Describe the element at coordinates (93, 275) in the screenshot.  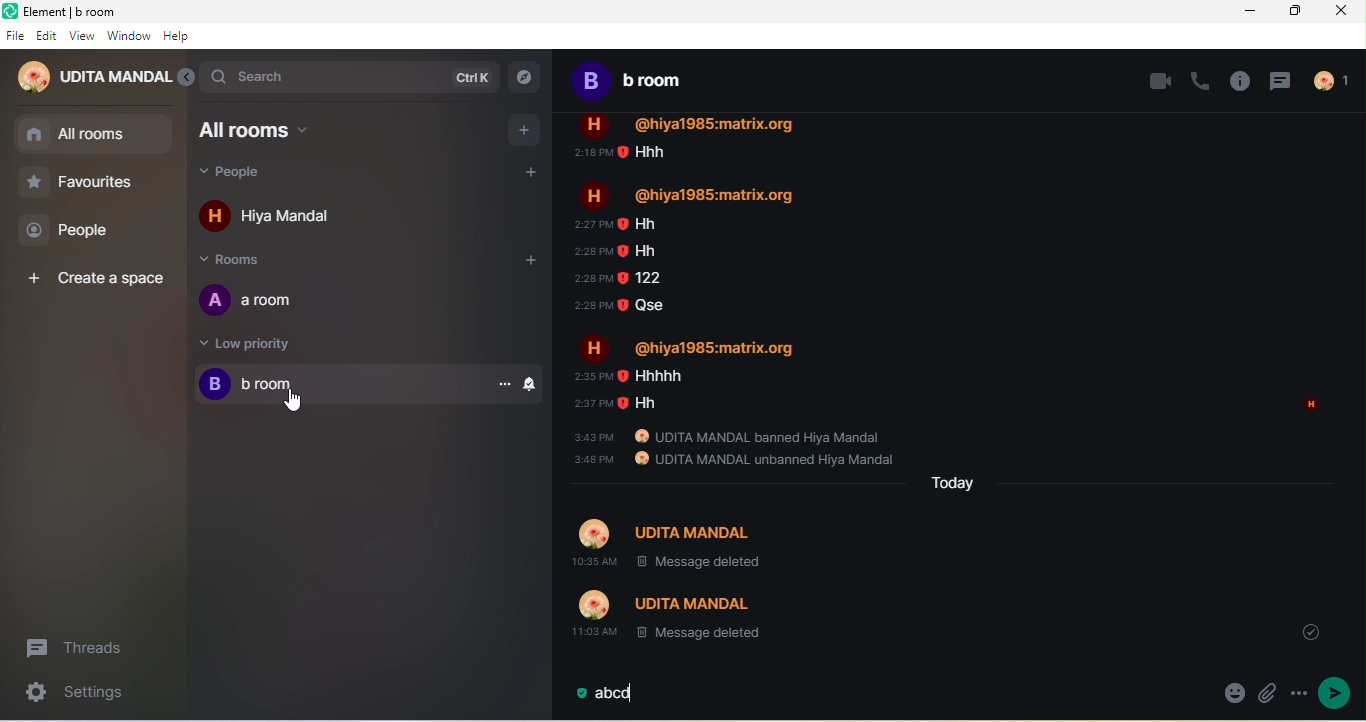
I see `create a space` at that location.